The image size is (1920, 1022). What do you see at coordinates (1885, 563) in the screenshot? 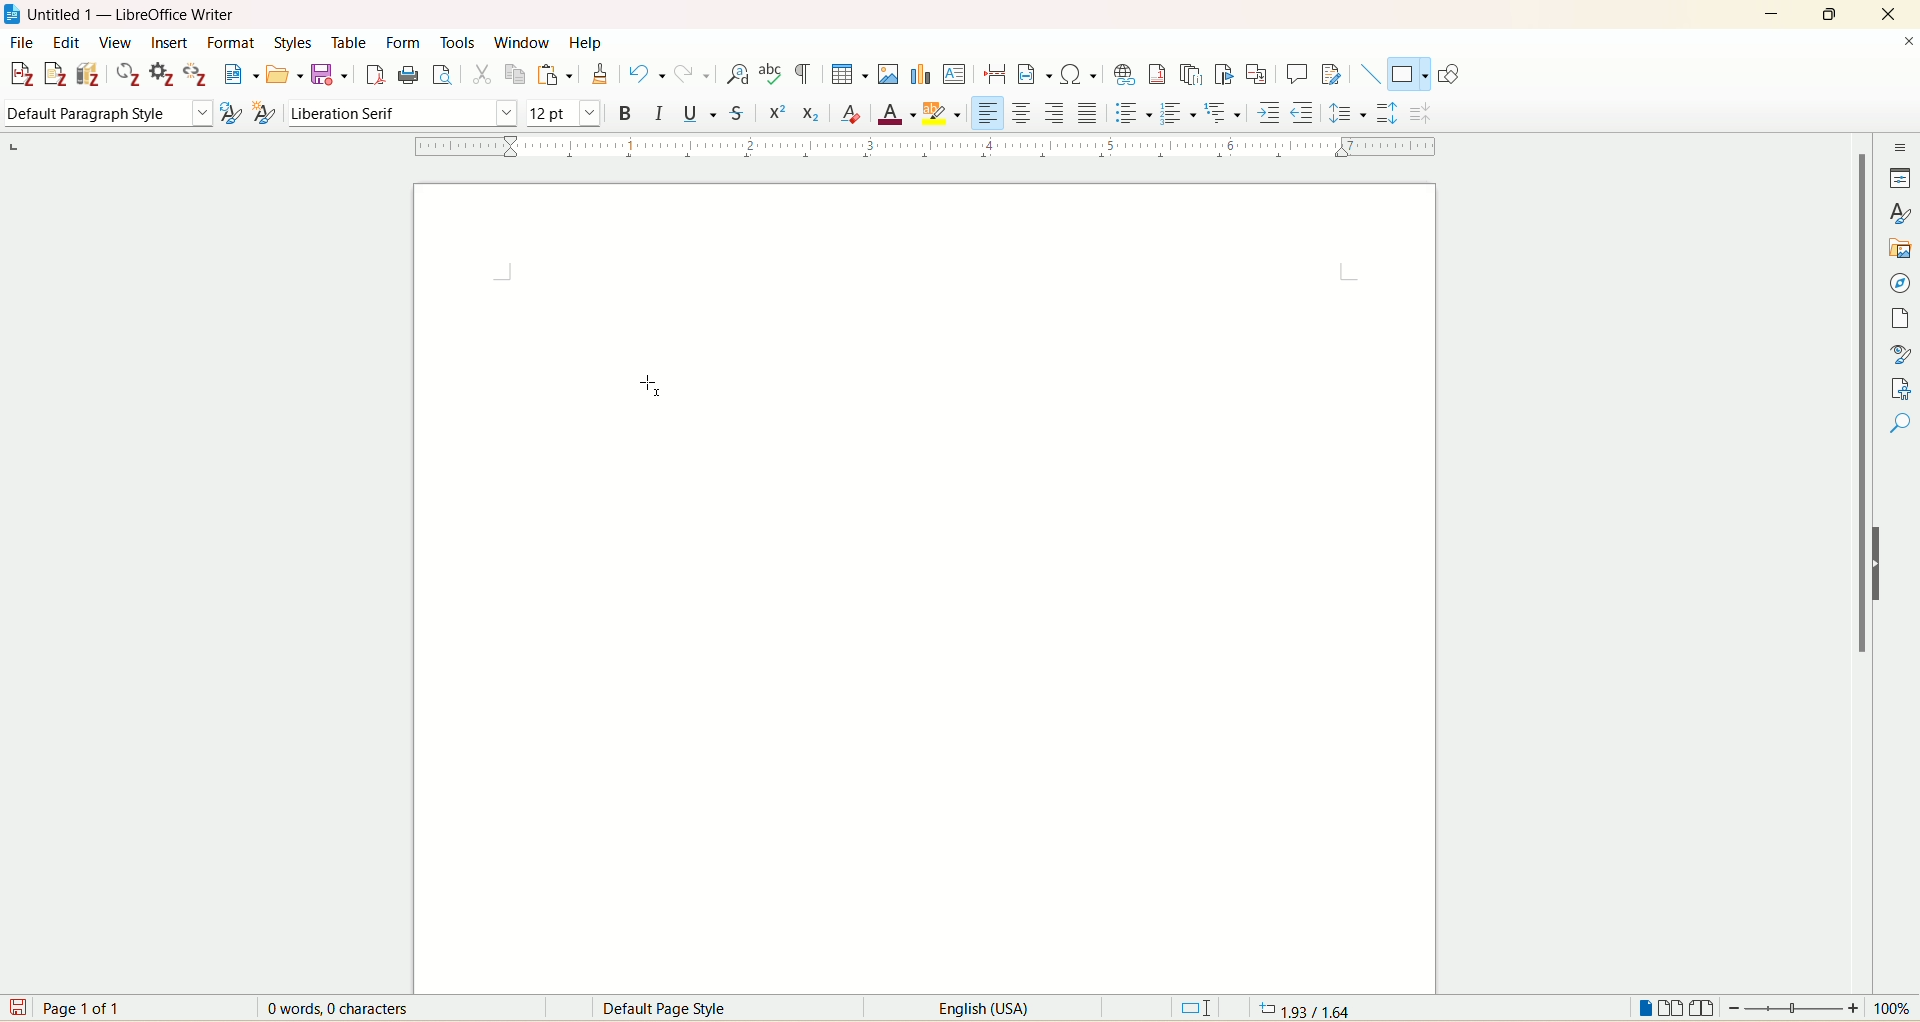
I see `hide` at bounding box center [1885, 563].